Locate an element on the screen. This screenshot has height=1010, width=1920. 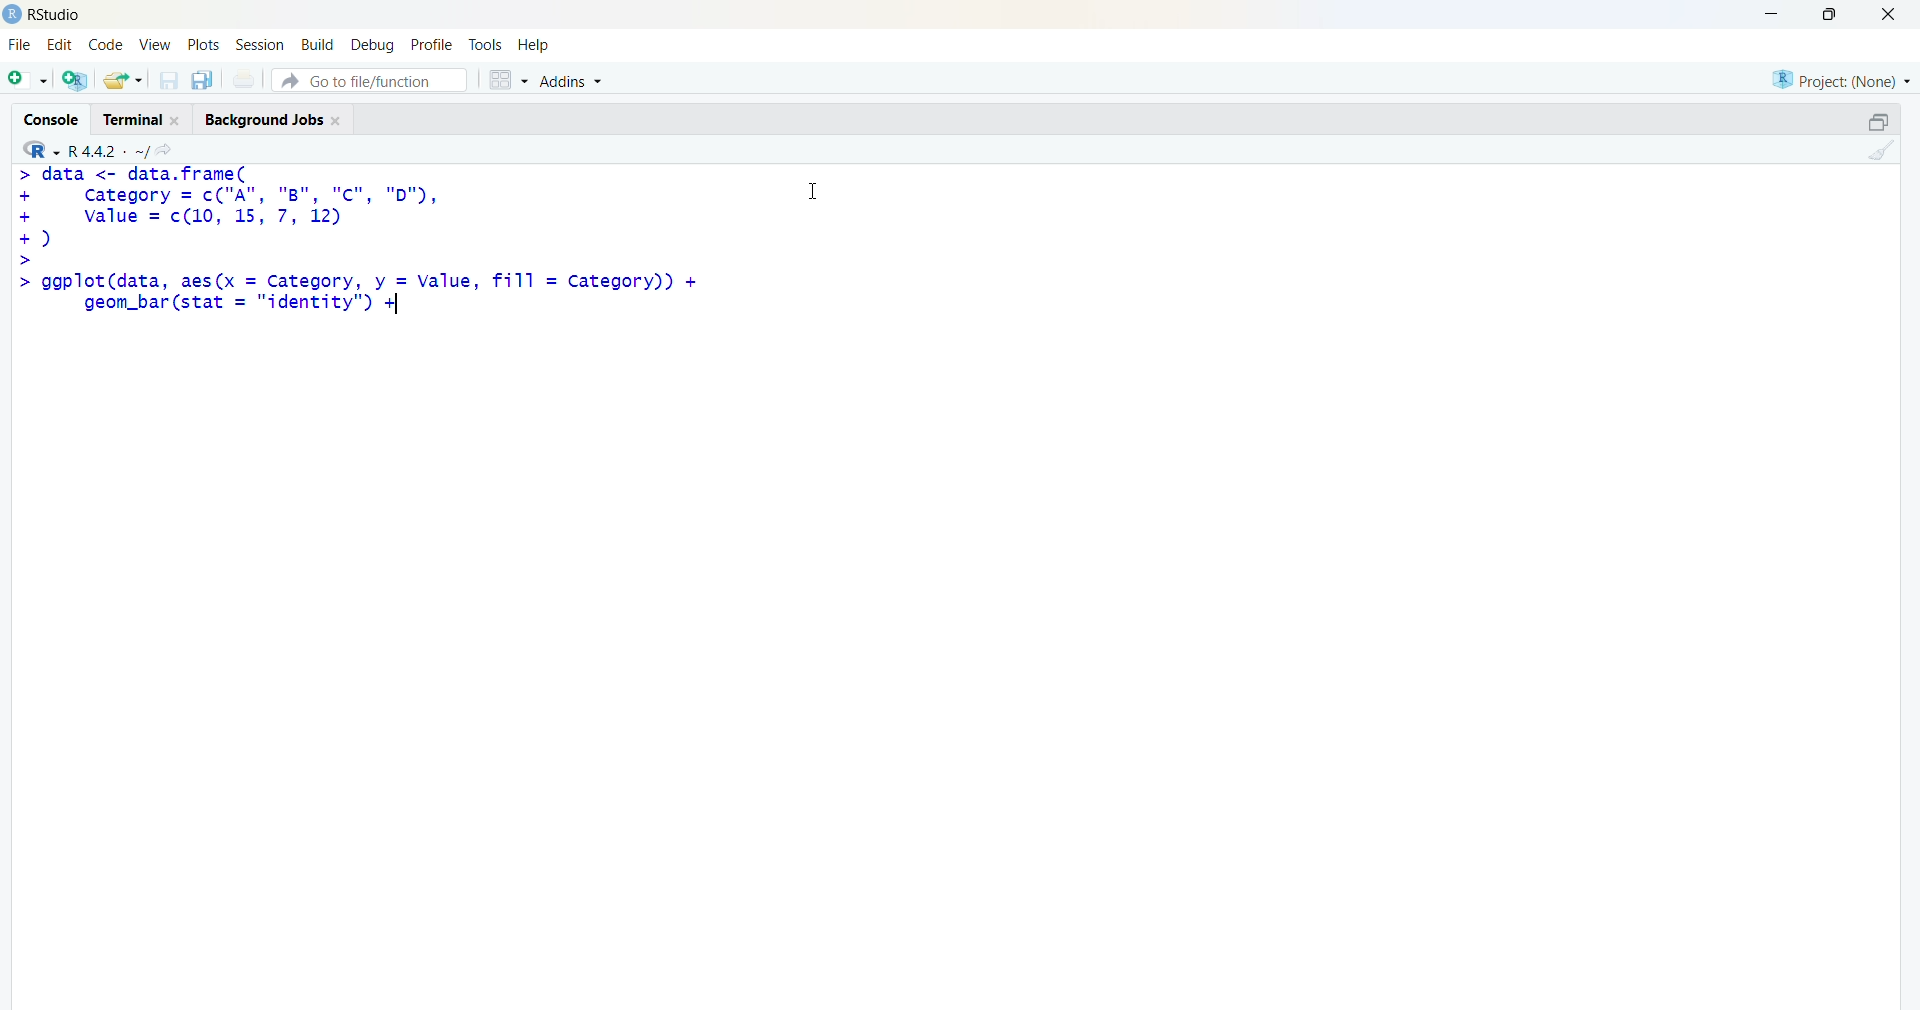
code is located at coordinates (105, 45).